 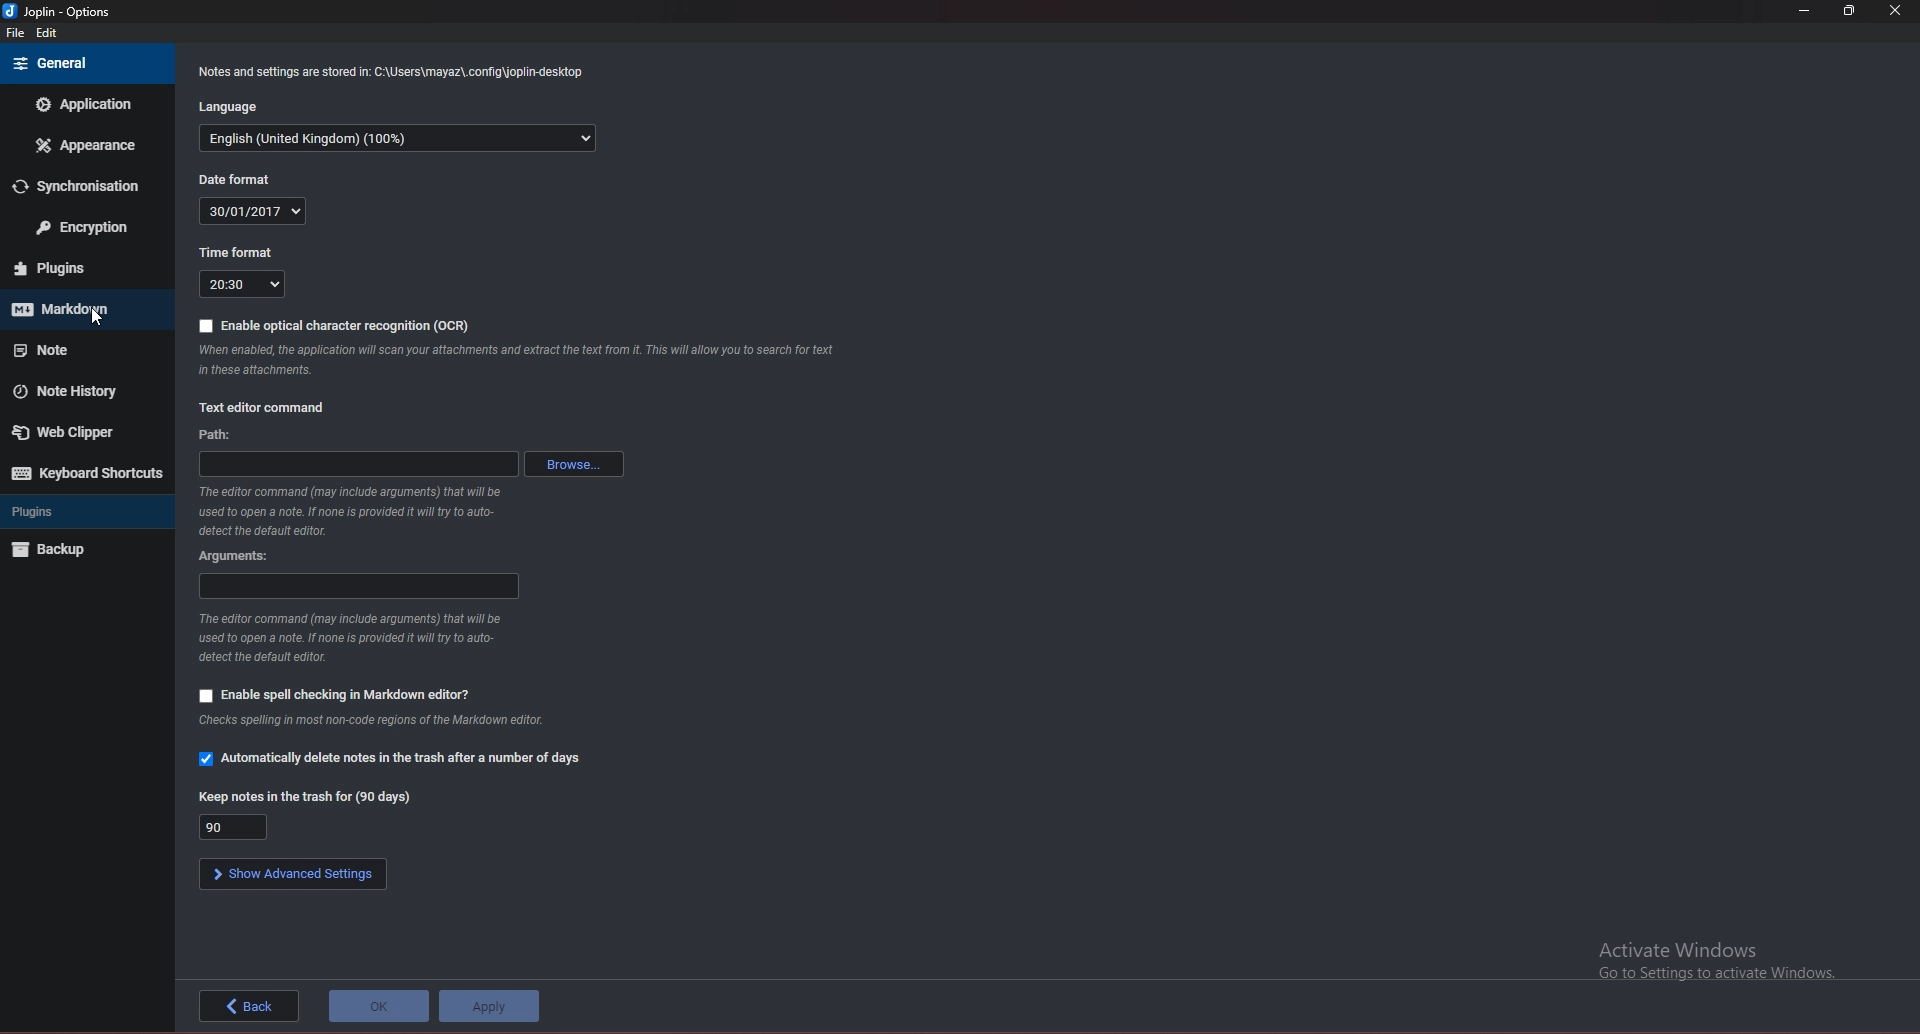 I want to click on browse, so click(x=579, y=465).